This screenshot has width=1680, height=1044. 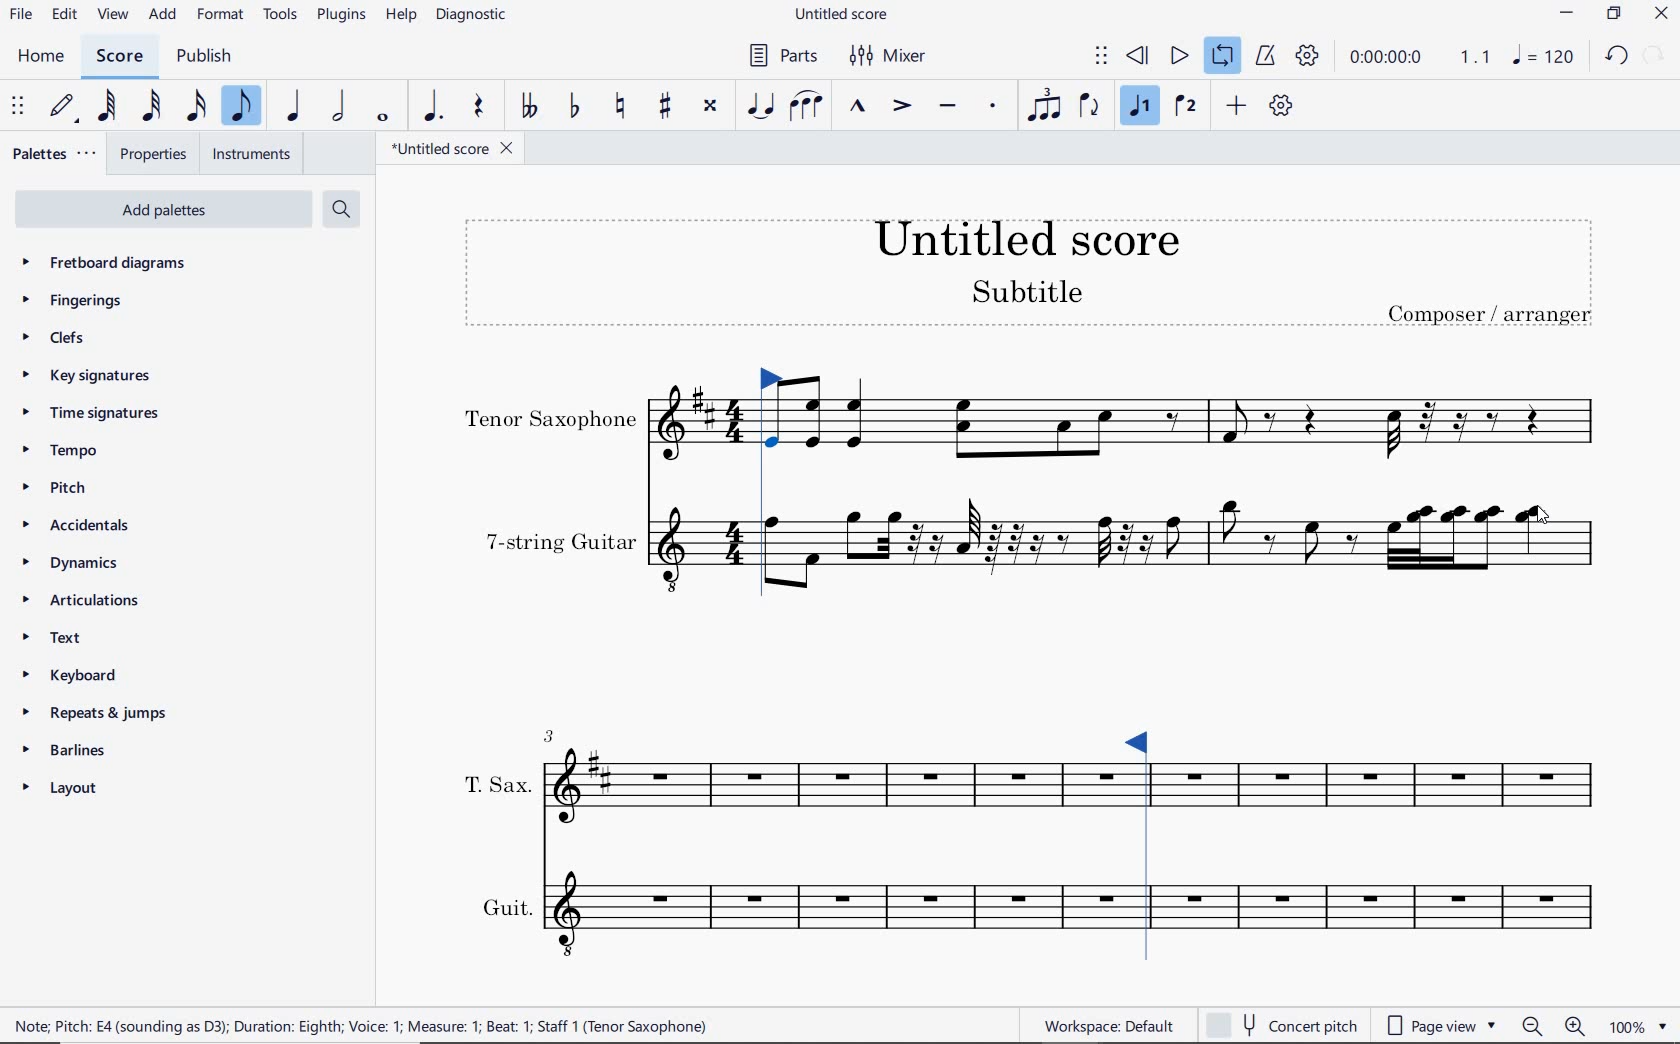 I want to click on EIGHTH NOTE, so click(x=240, y=107).